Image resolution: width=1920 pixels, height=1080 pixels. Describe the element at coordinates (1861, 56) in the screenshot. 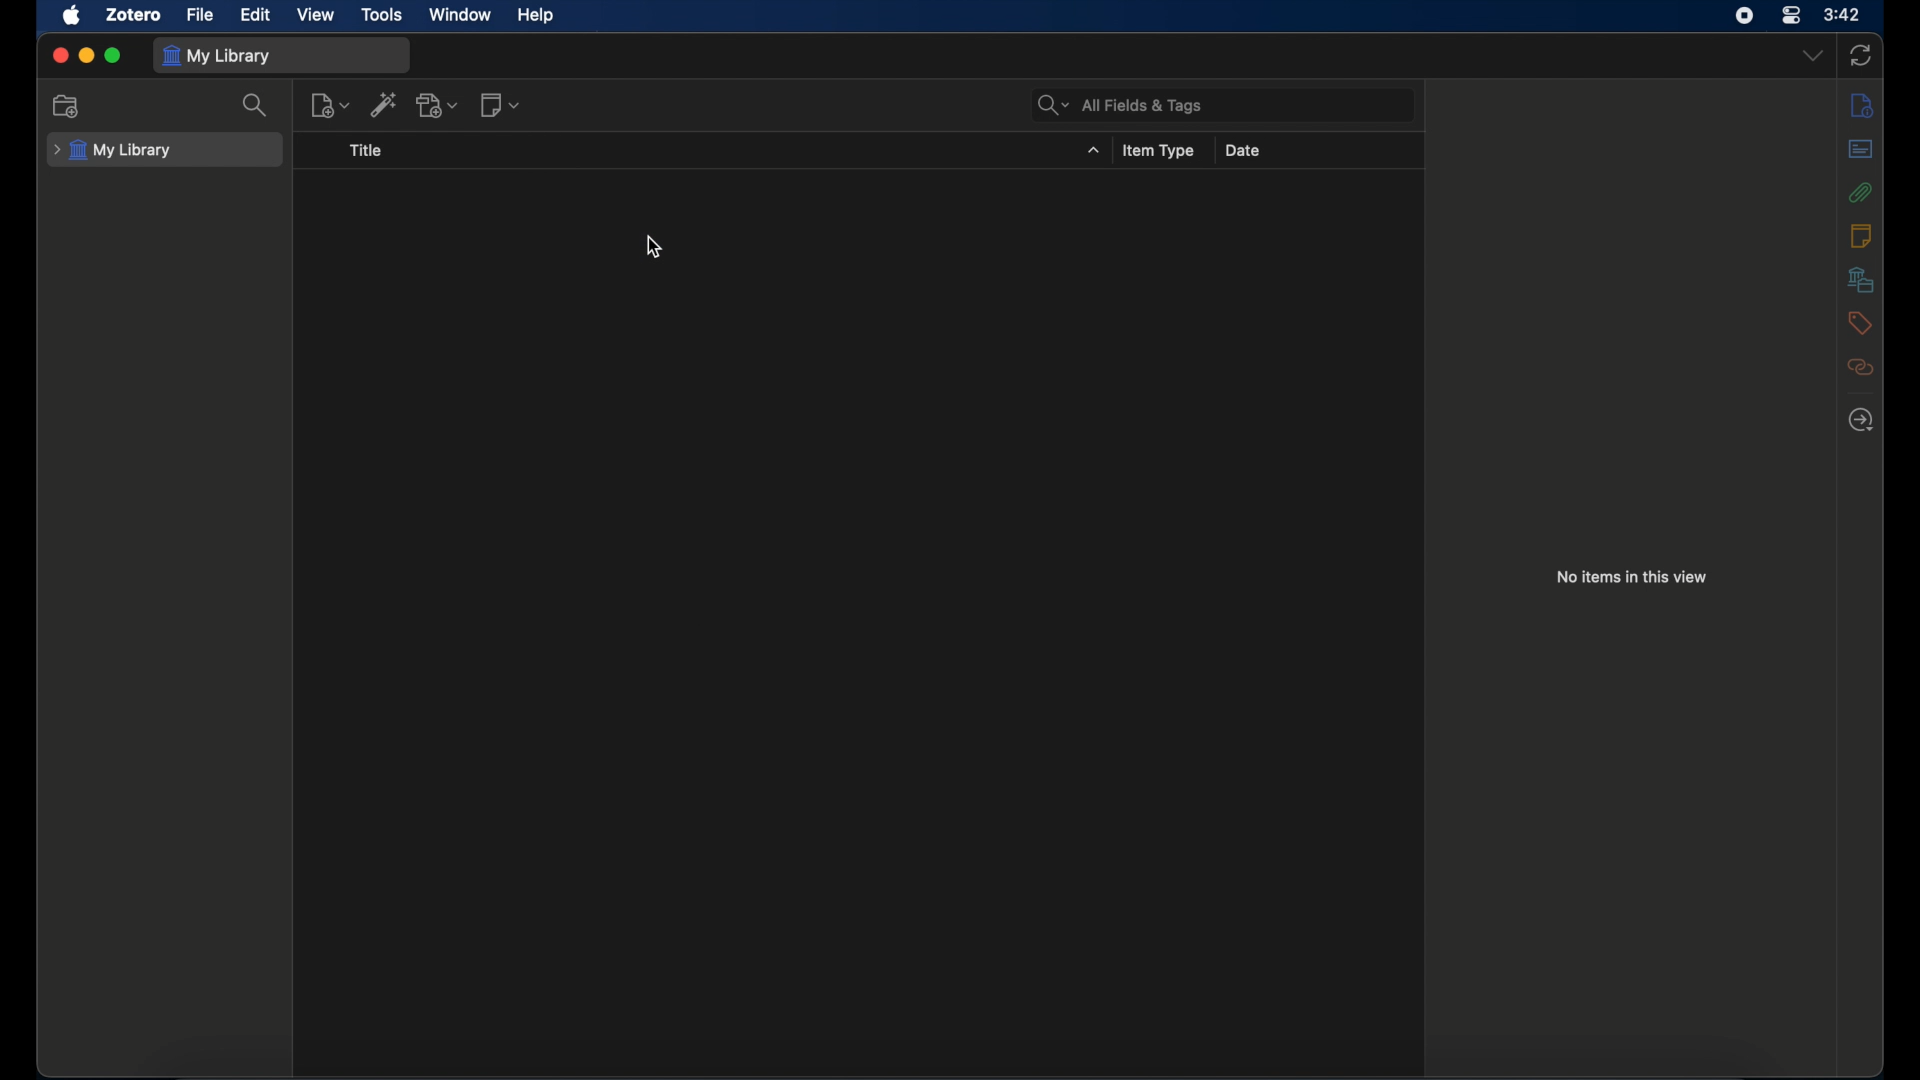

I see `sync` at that location.